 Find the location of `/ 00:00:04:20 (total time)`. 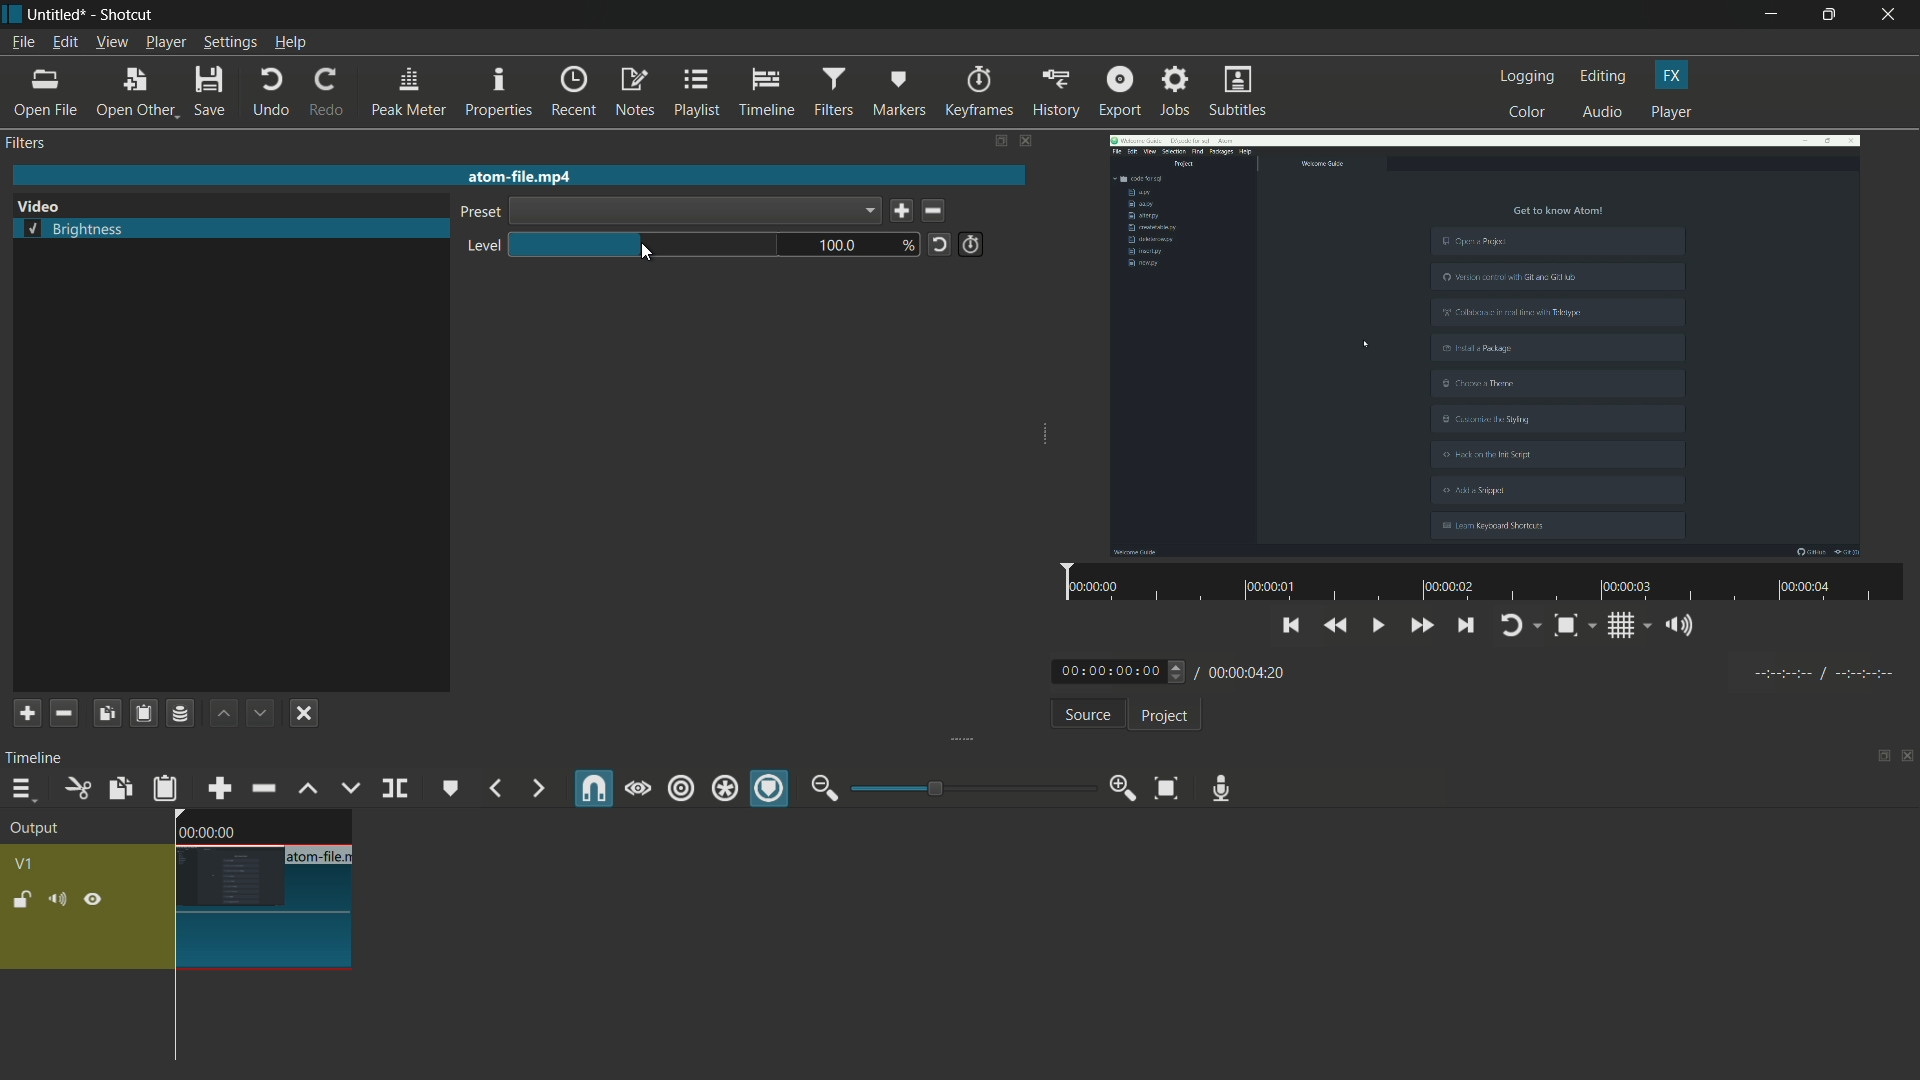

/ 00:00:04:20 (total time) is located at coordinates (1245, 669).